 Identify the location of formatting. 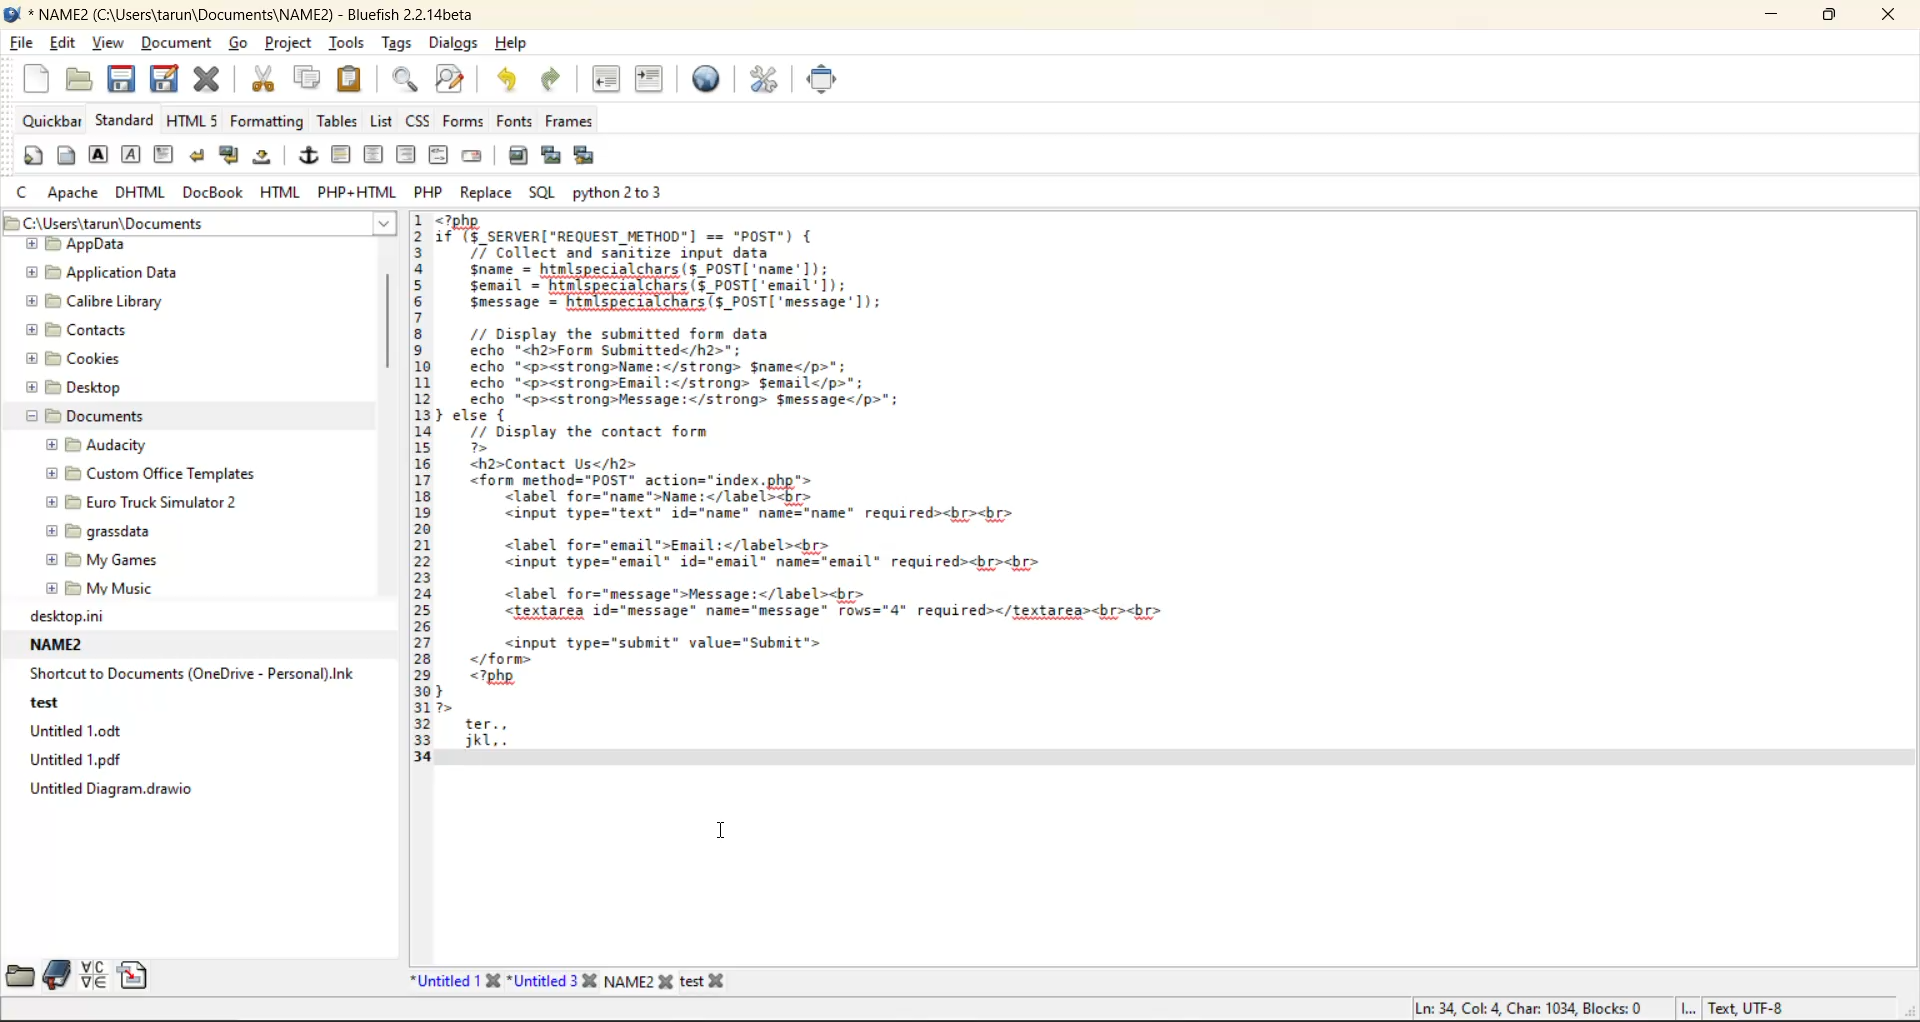
(271, 123).